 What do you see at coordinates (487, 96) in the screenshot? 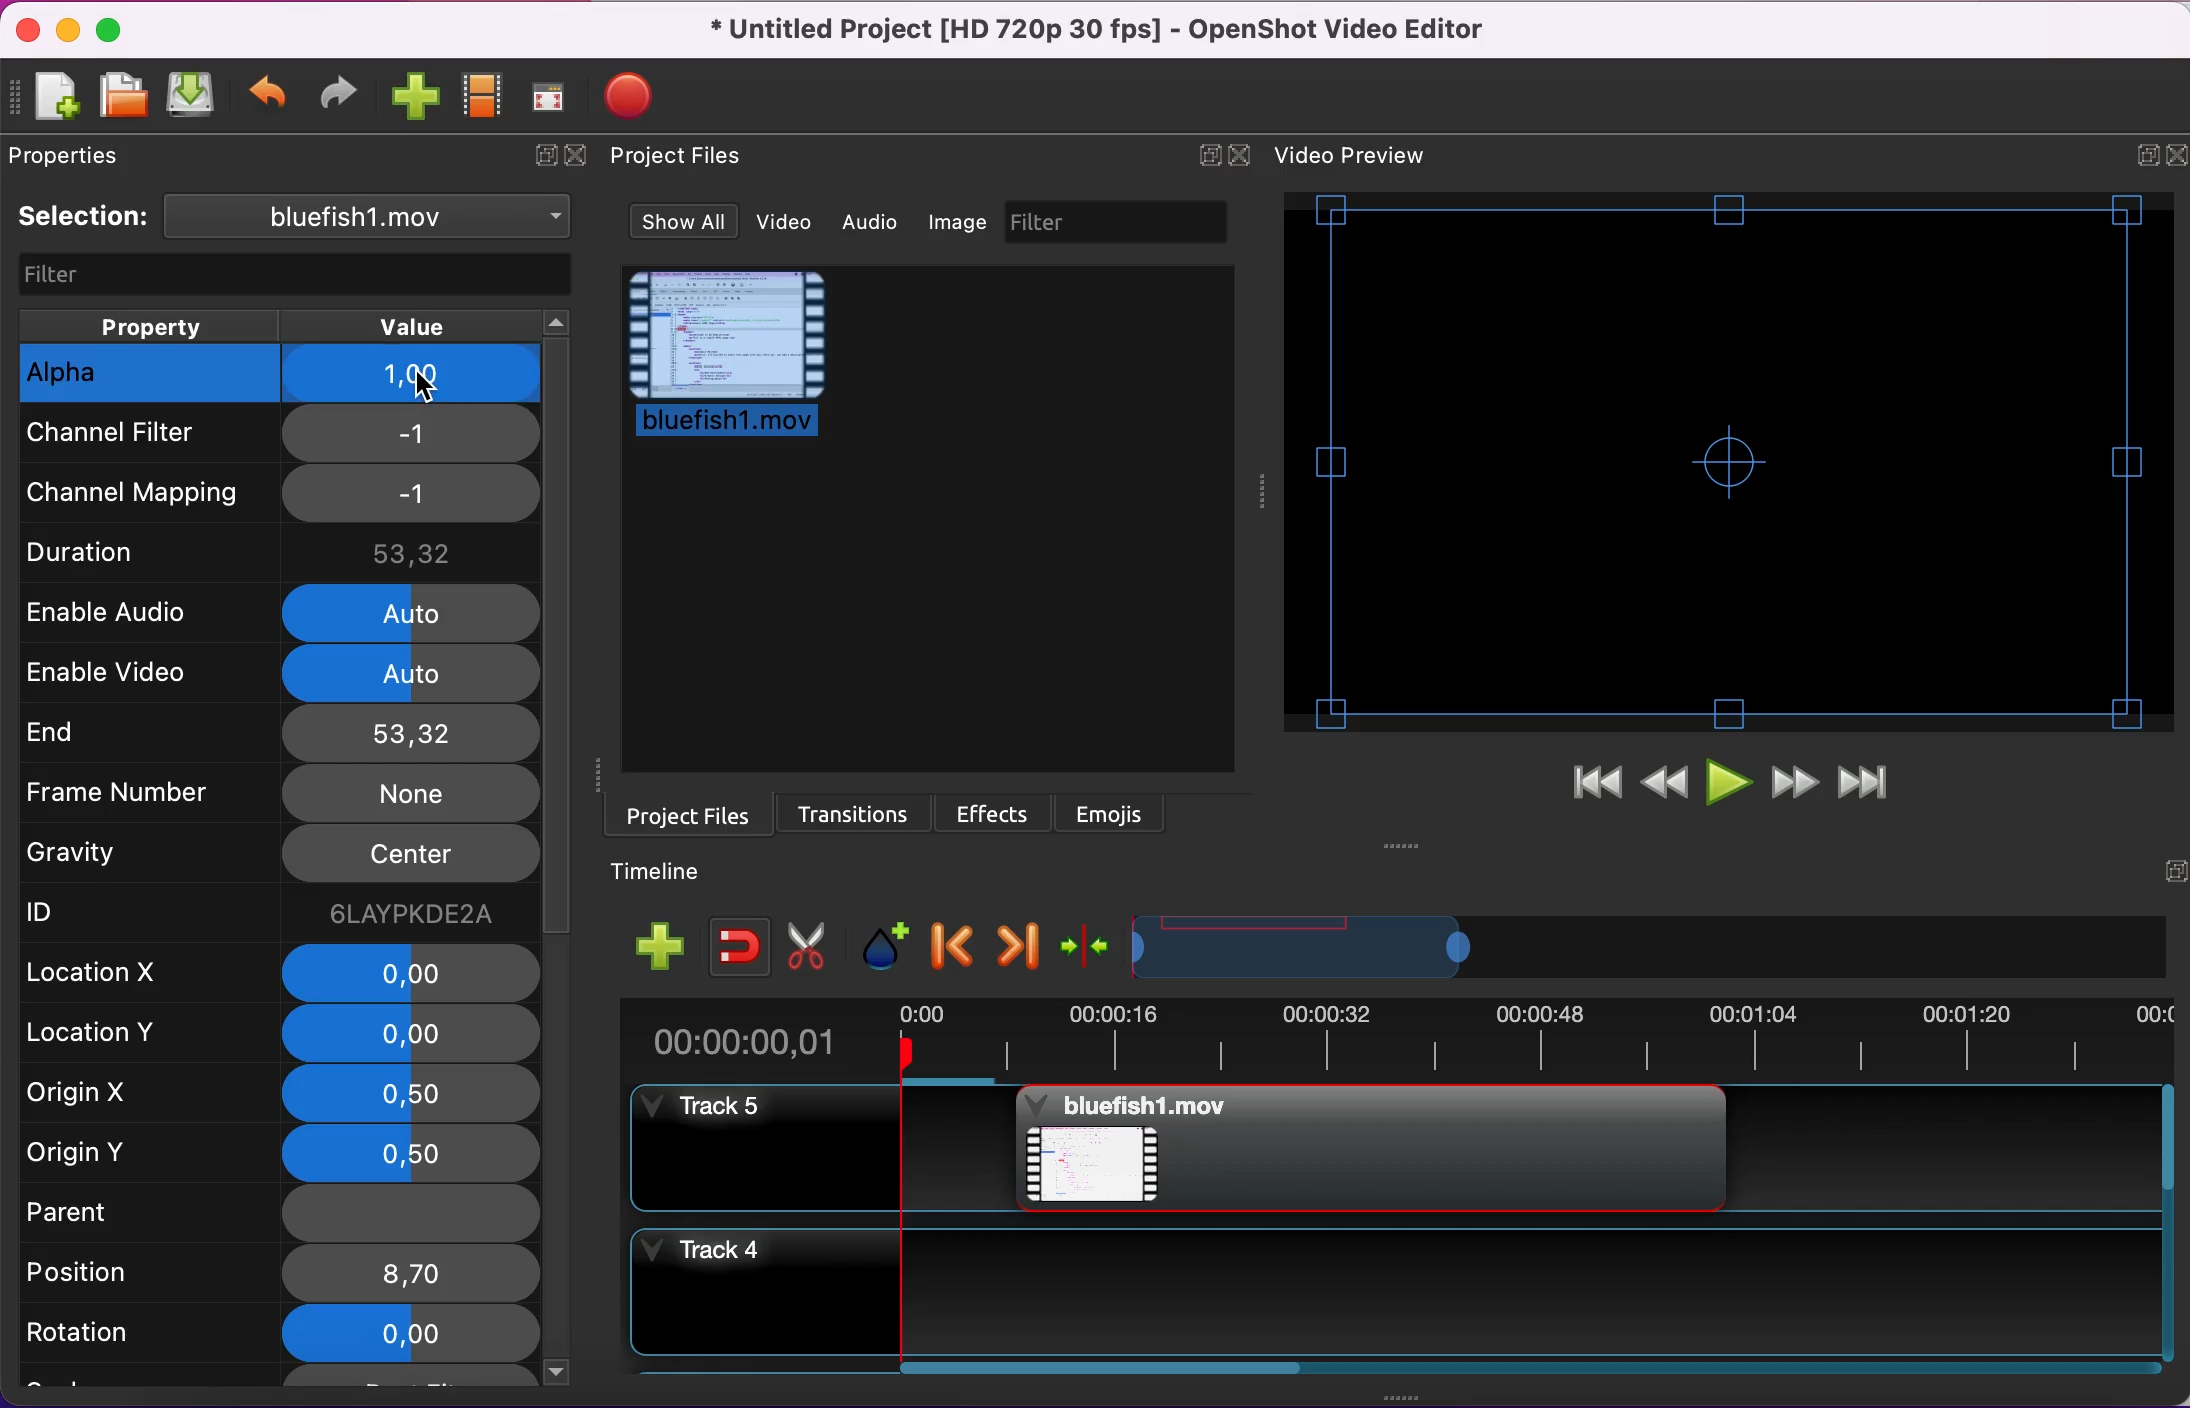
I see `choose profile` at bounding box center [487, 96].